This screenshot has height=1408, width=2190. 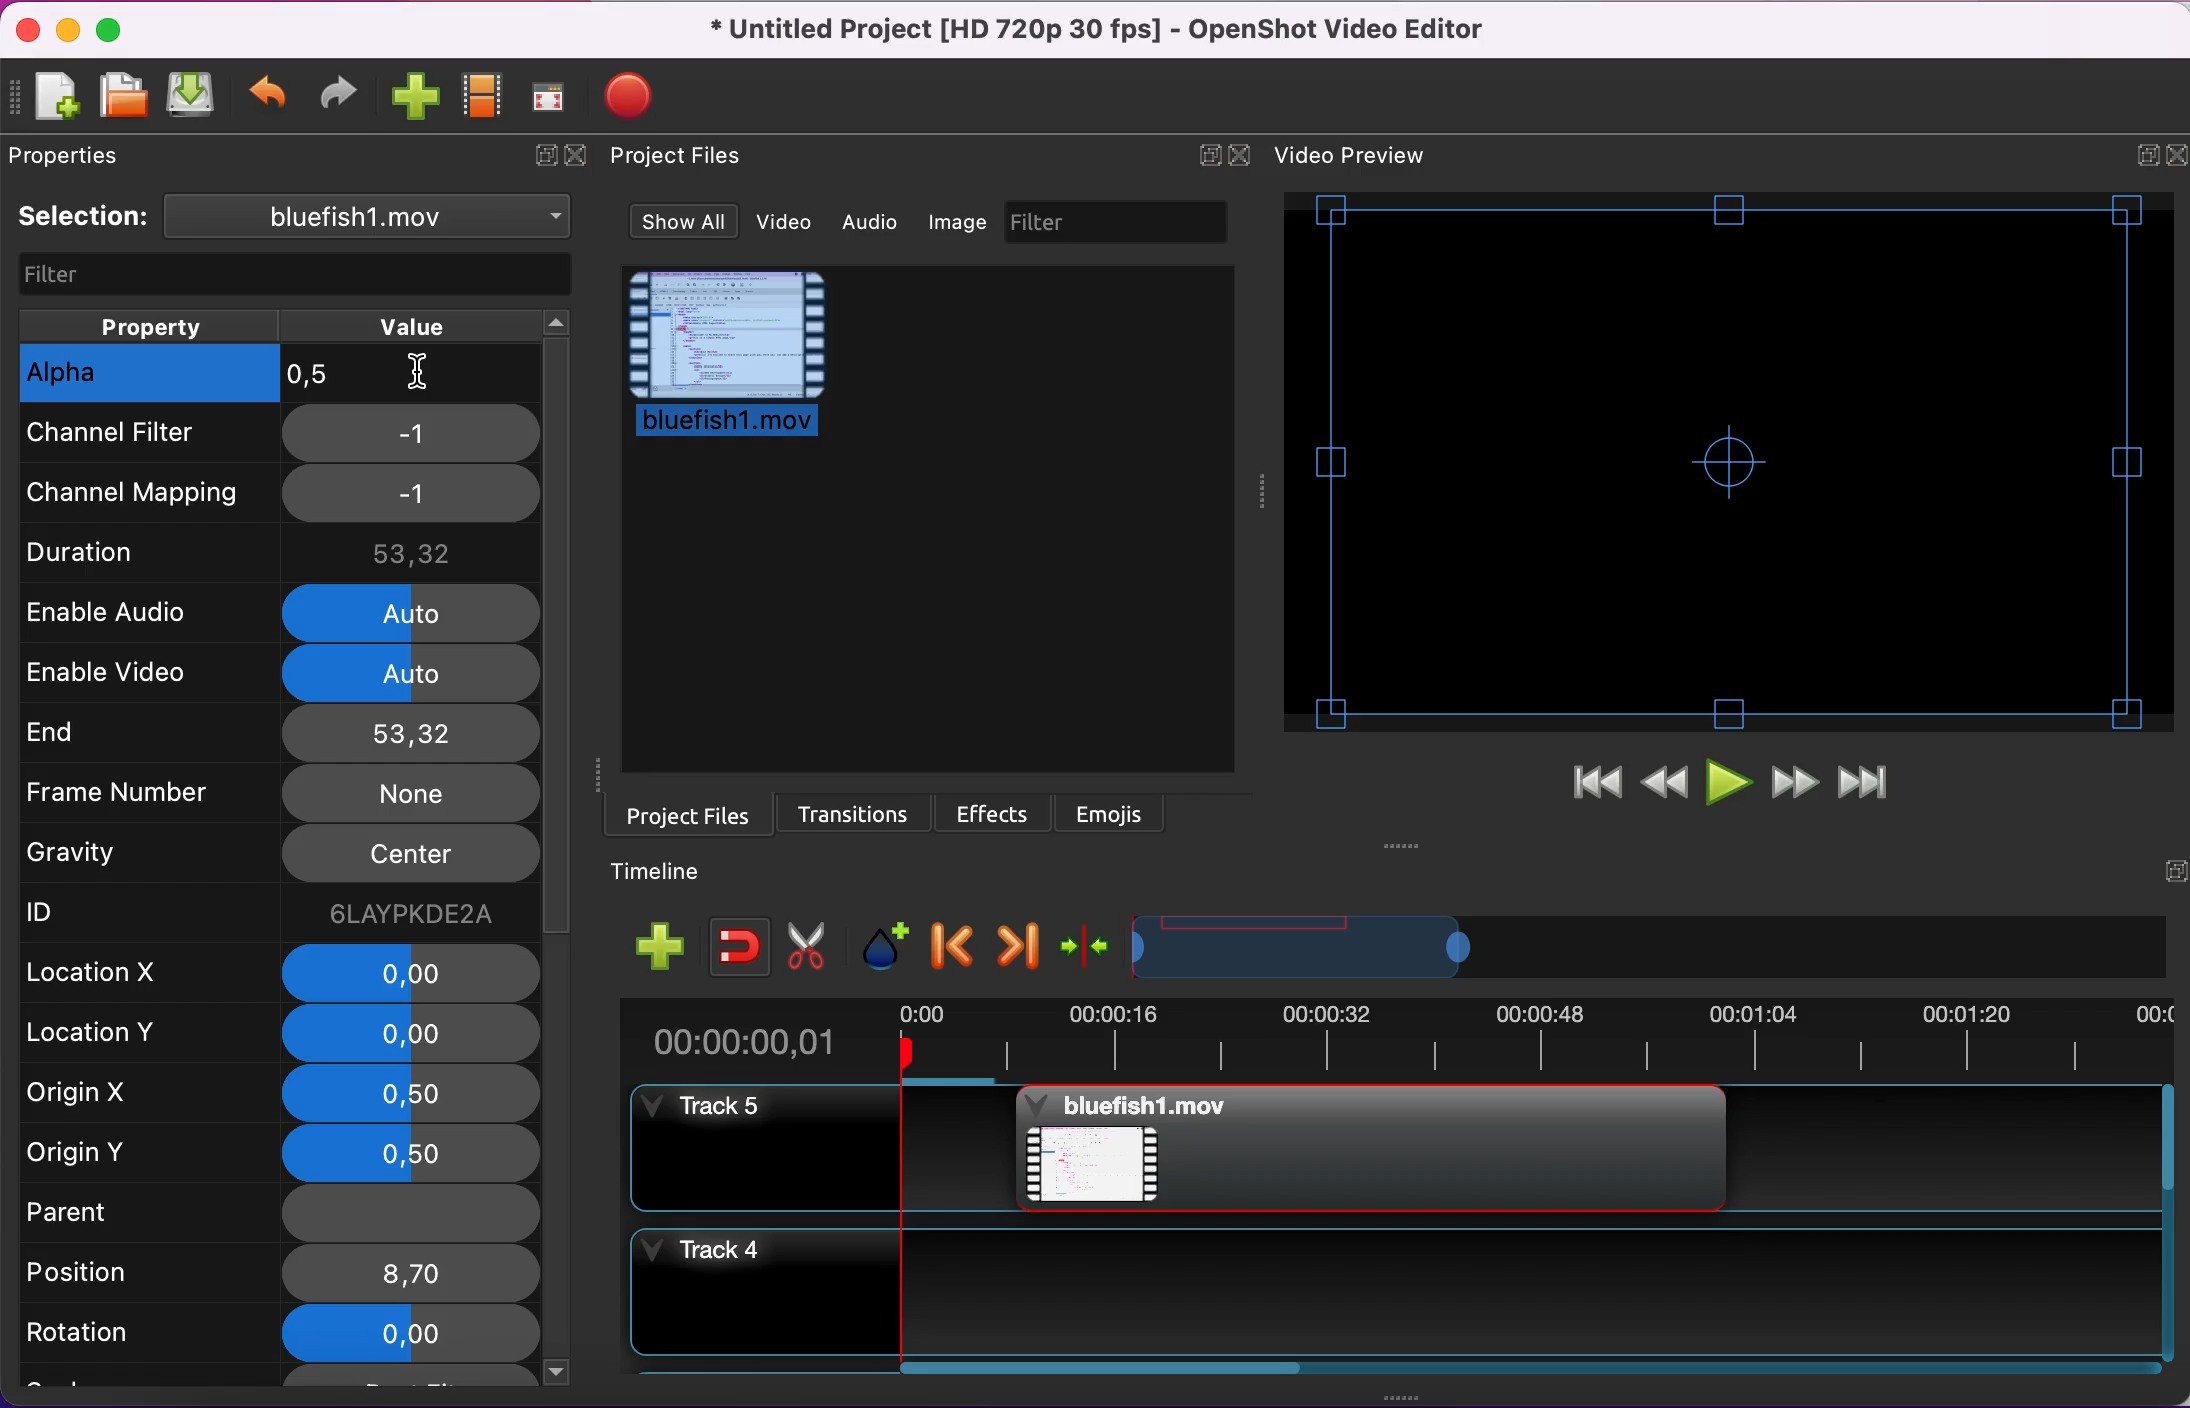 I want to click on location y, so click(x=122, y=1037).